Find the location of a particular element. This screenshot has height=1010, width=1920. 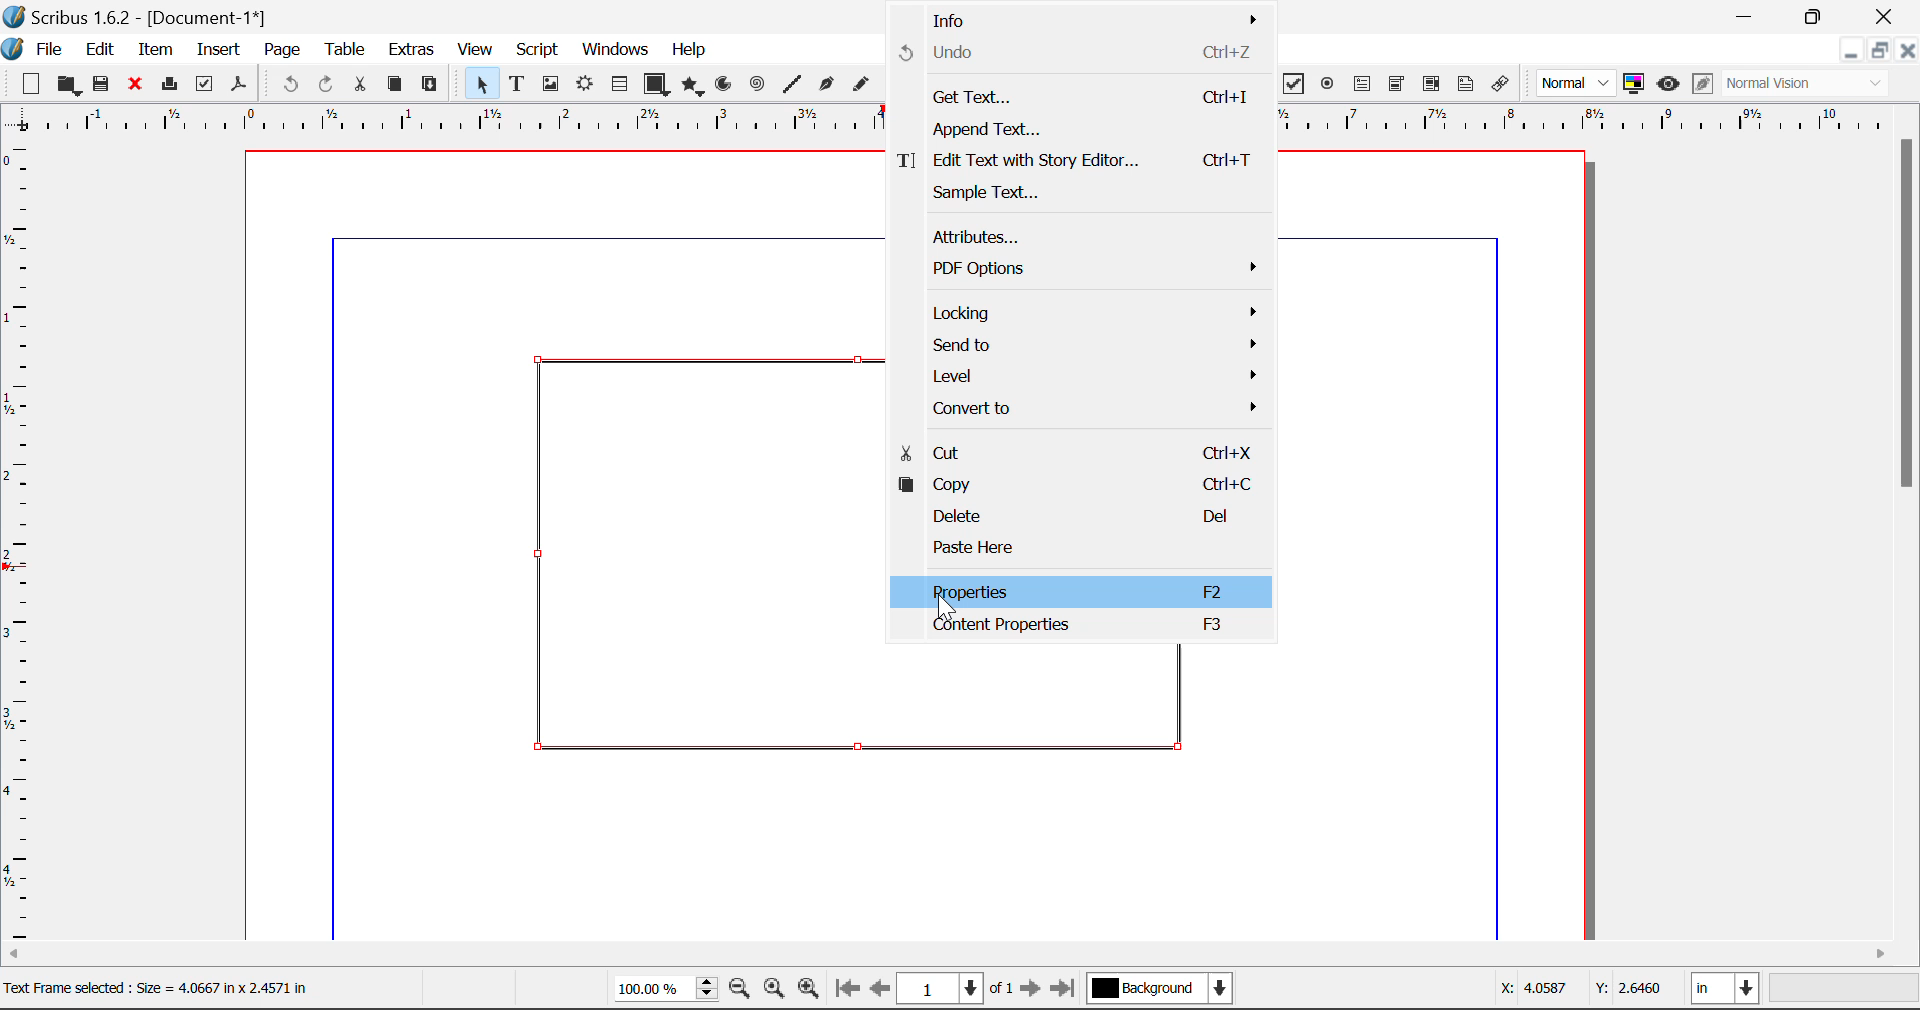

Save as Pdf is located at coordinates (239, 85).